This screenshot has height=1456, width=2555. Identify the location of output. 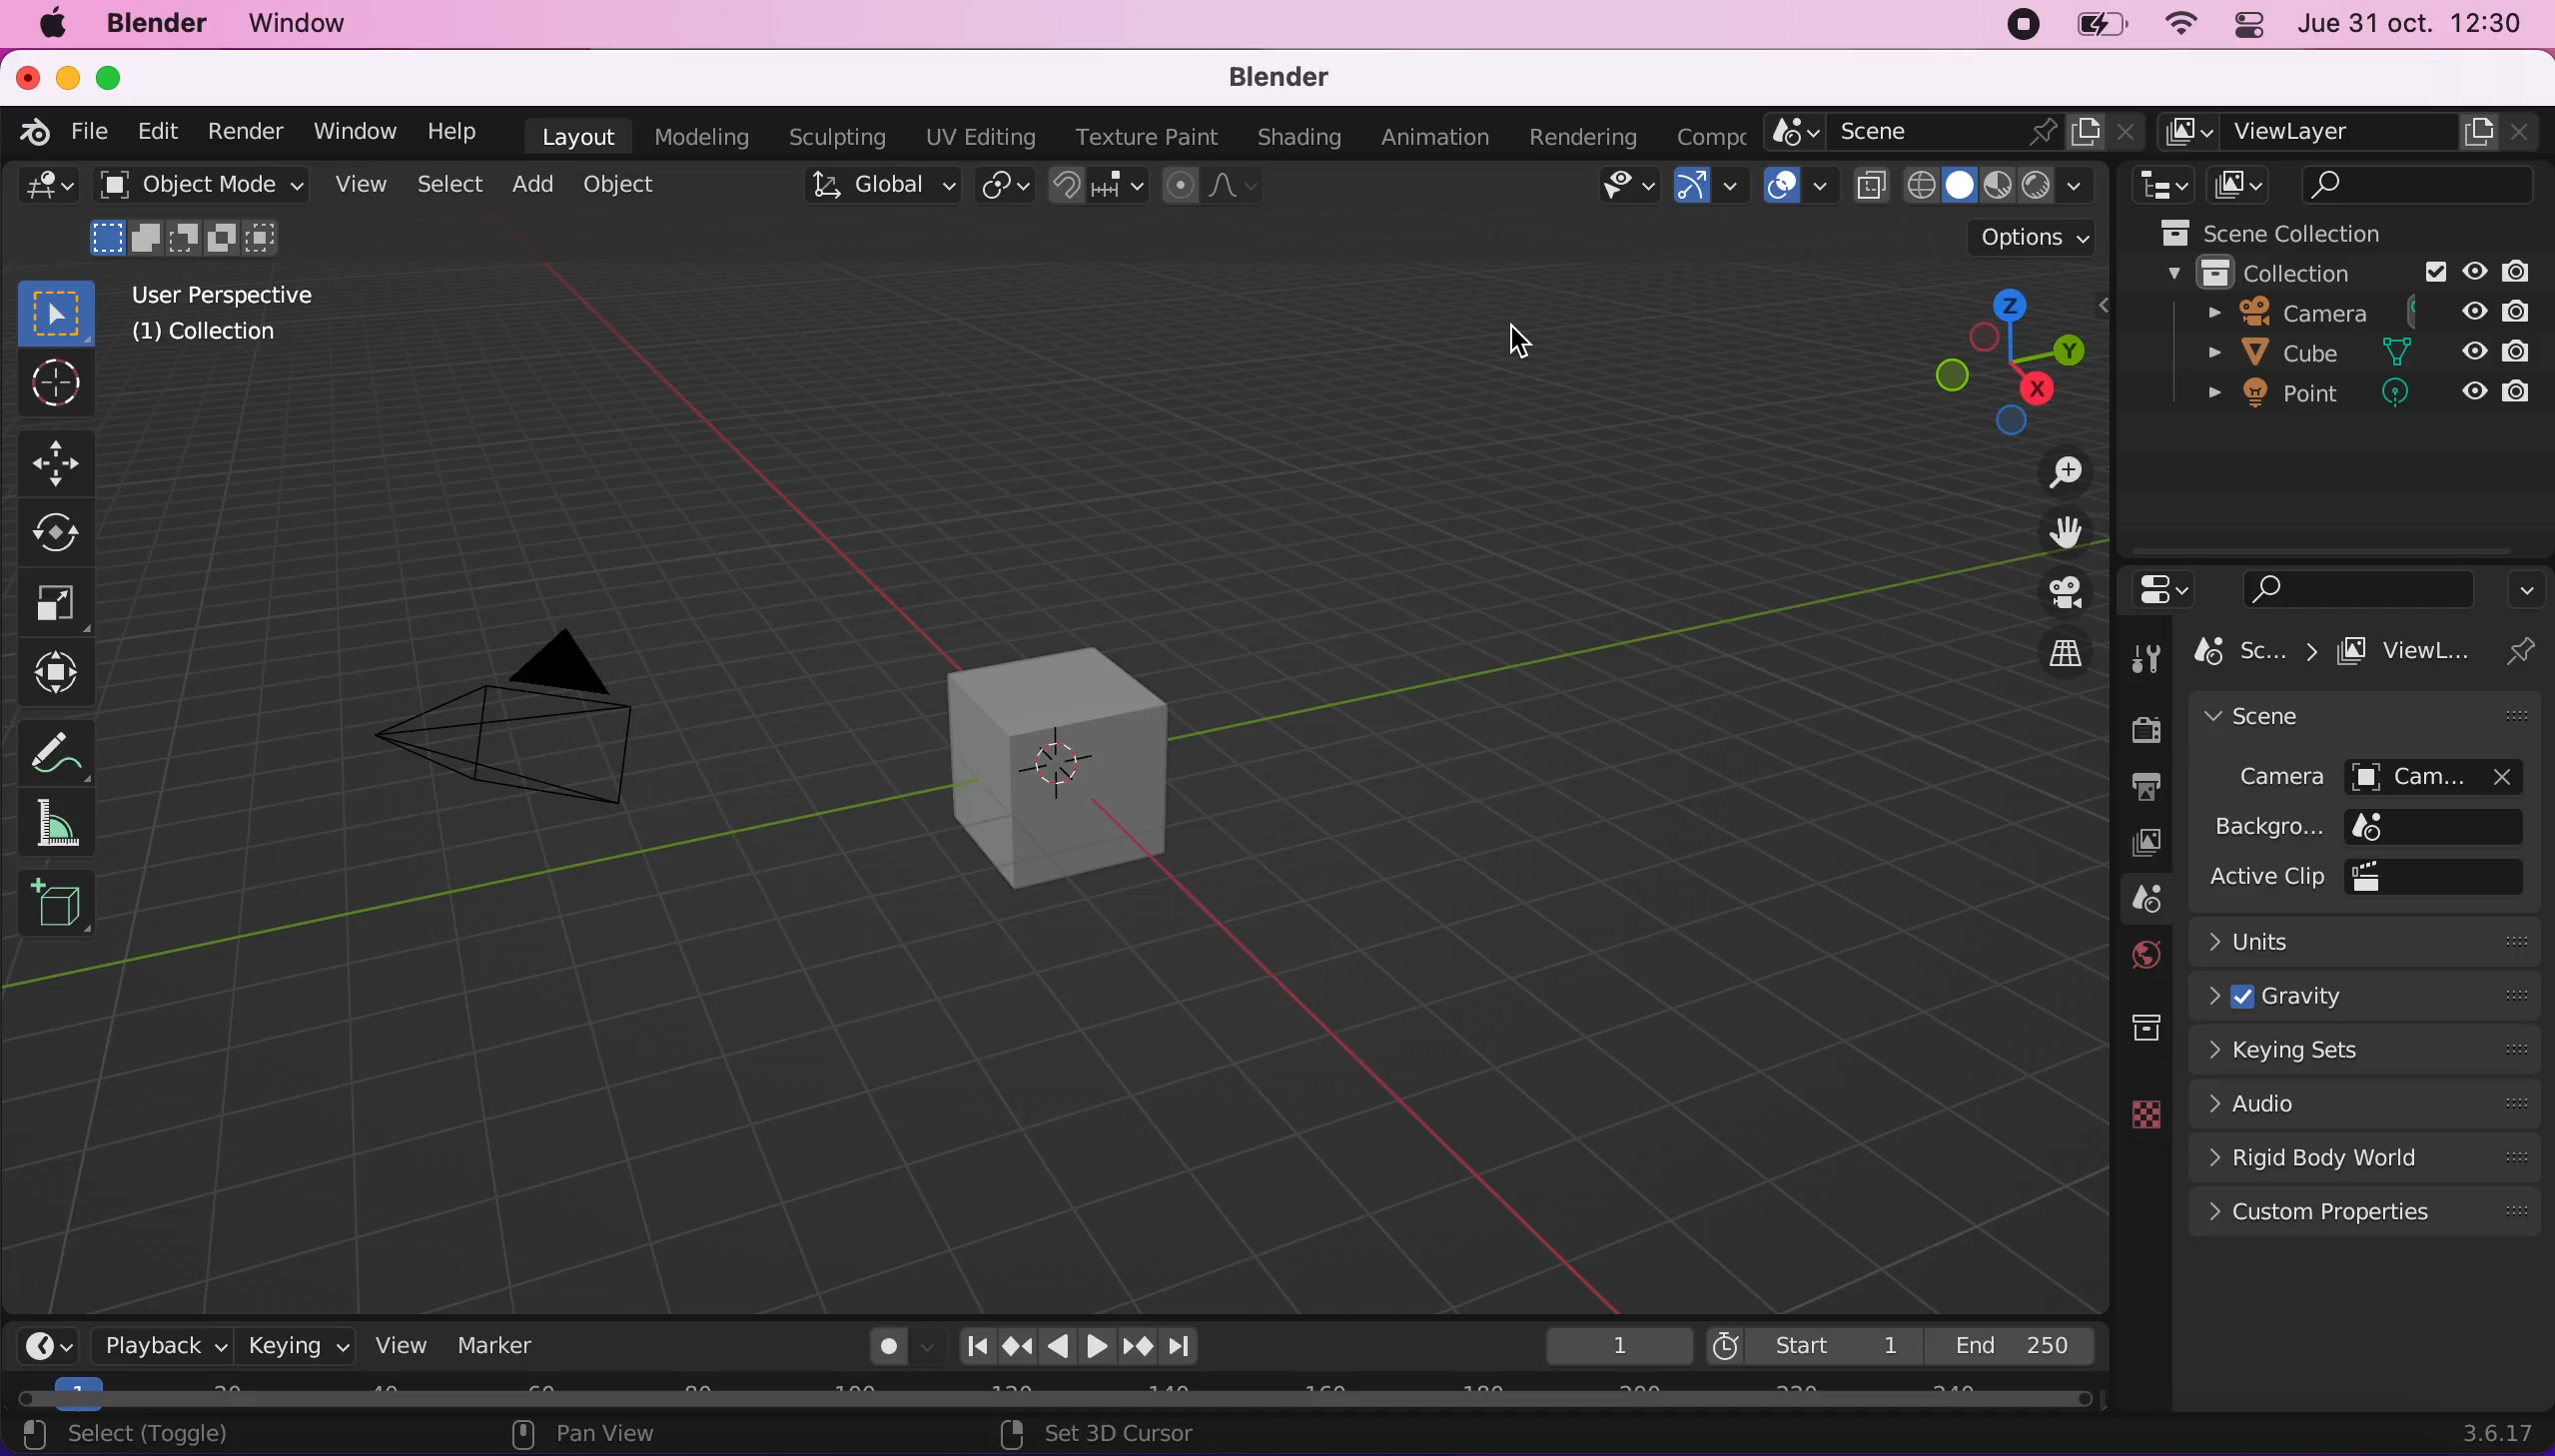
(2142, 785).